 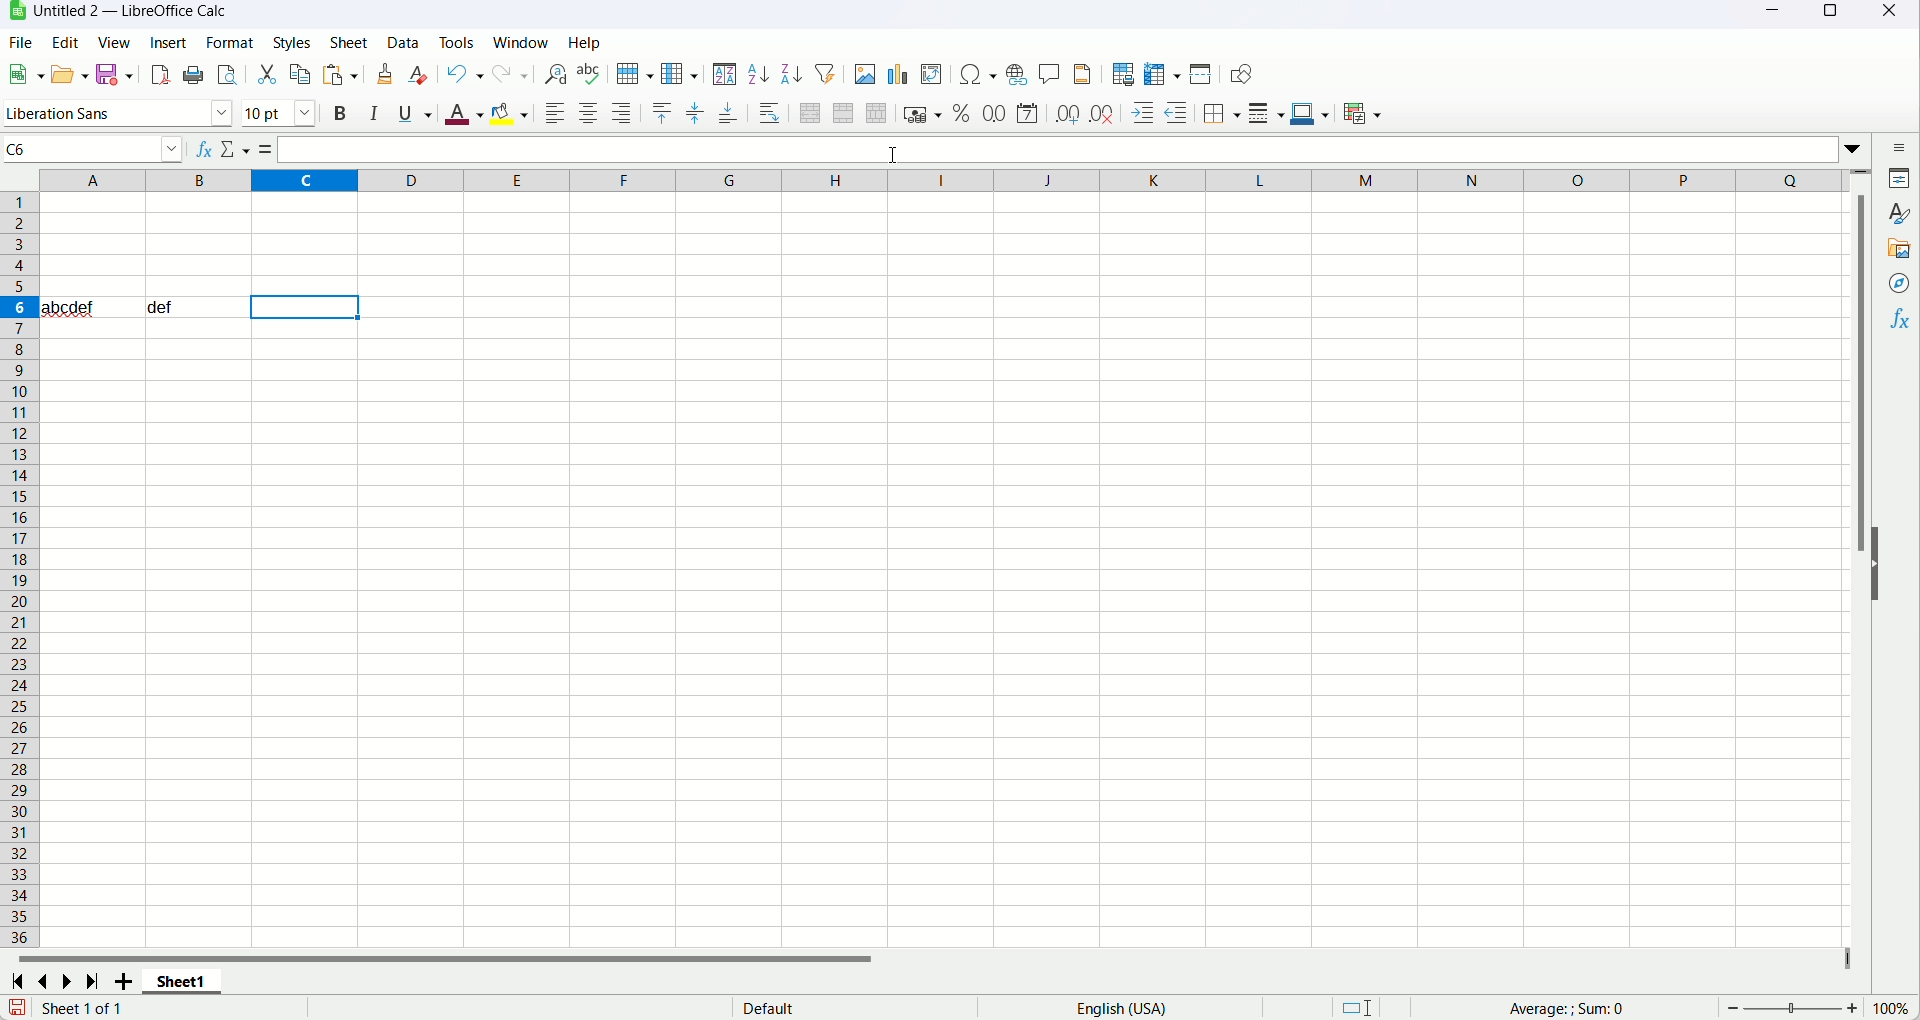 What do you see at coordinates (1878, 566) in the screenshot?
I see `hide` at bounding box center [1878, 566].